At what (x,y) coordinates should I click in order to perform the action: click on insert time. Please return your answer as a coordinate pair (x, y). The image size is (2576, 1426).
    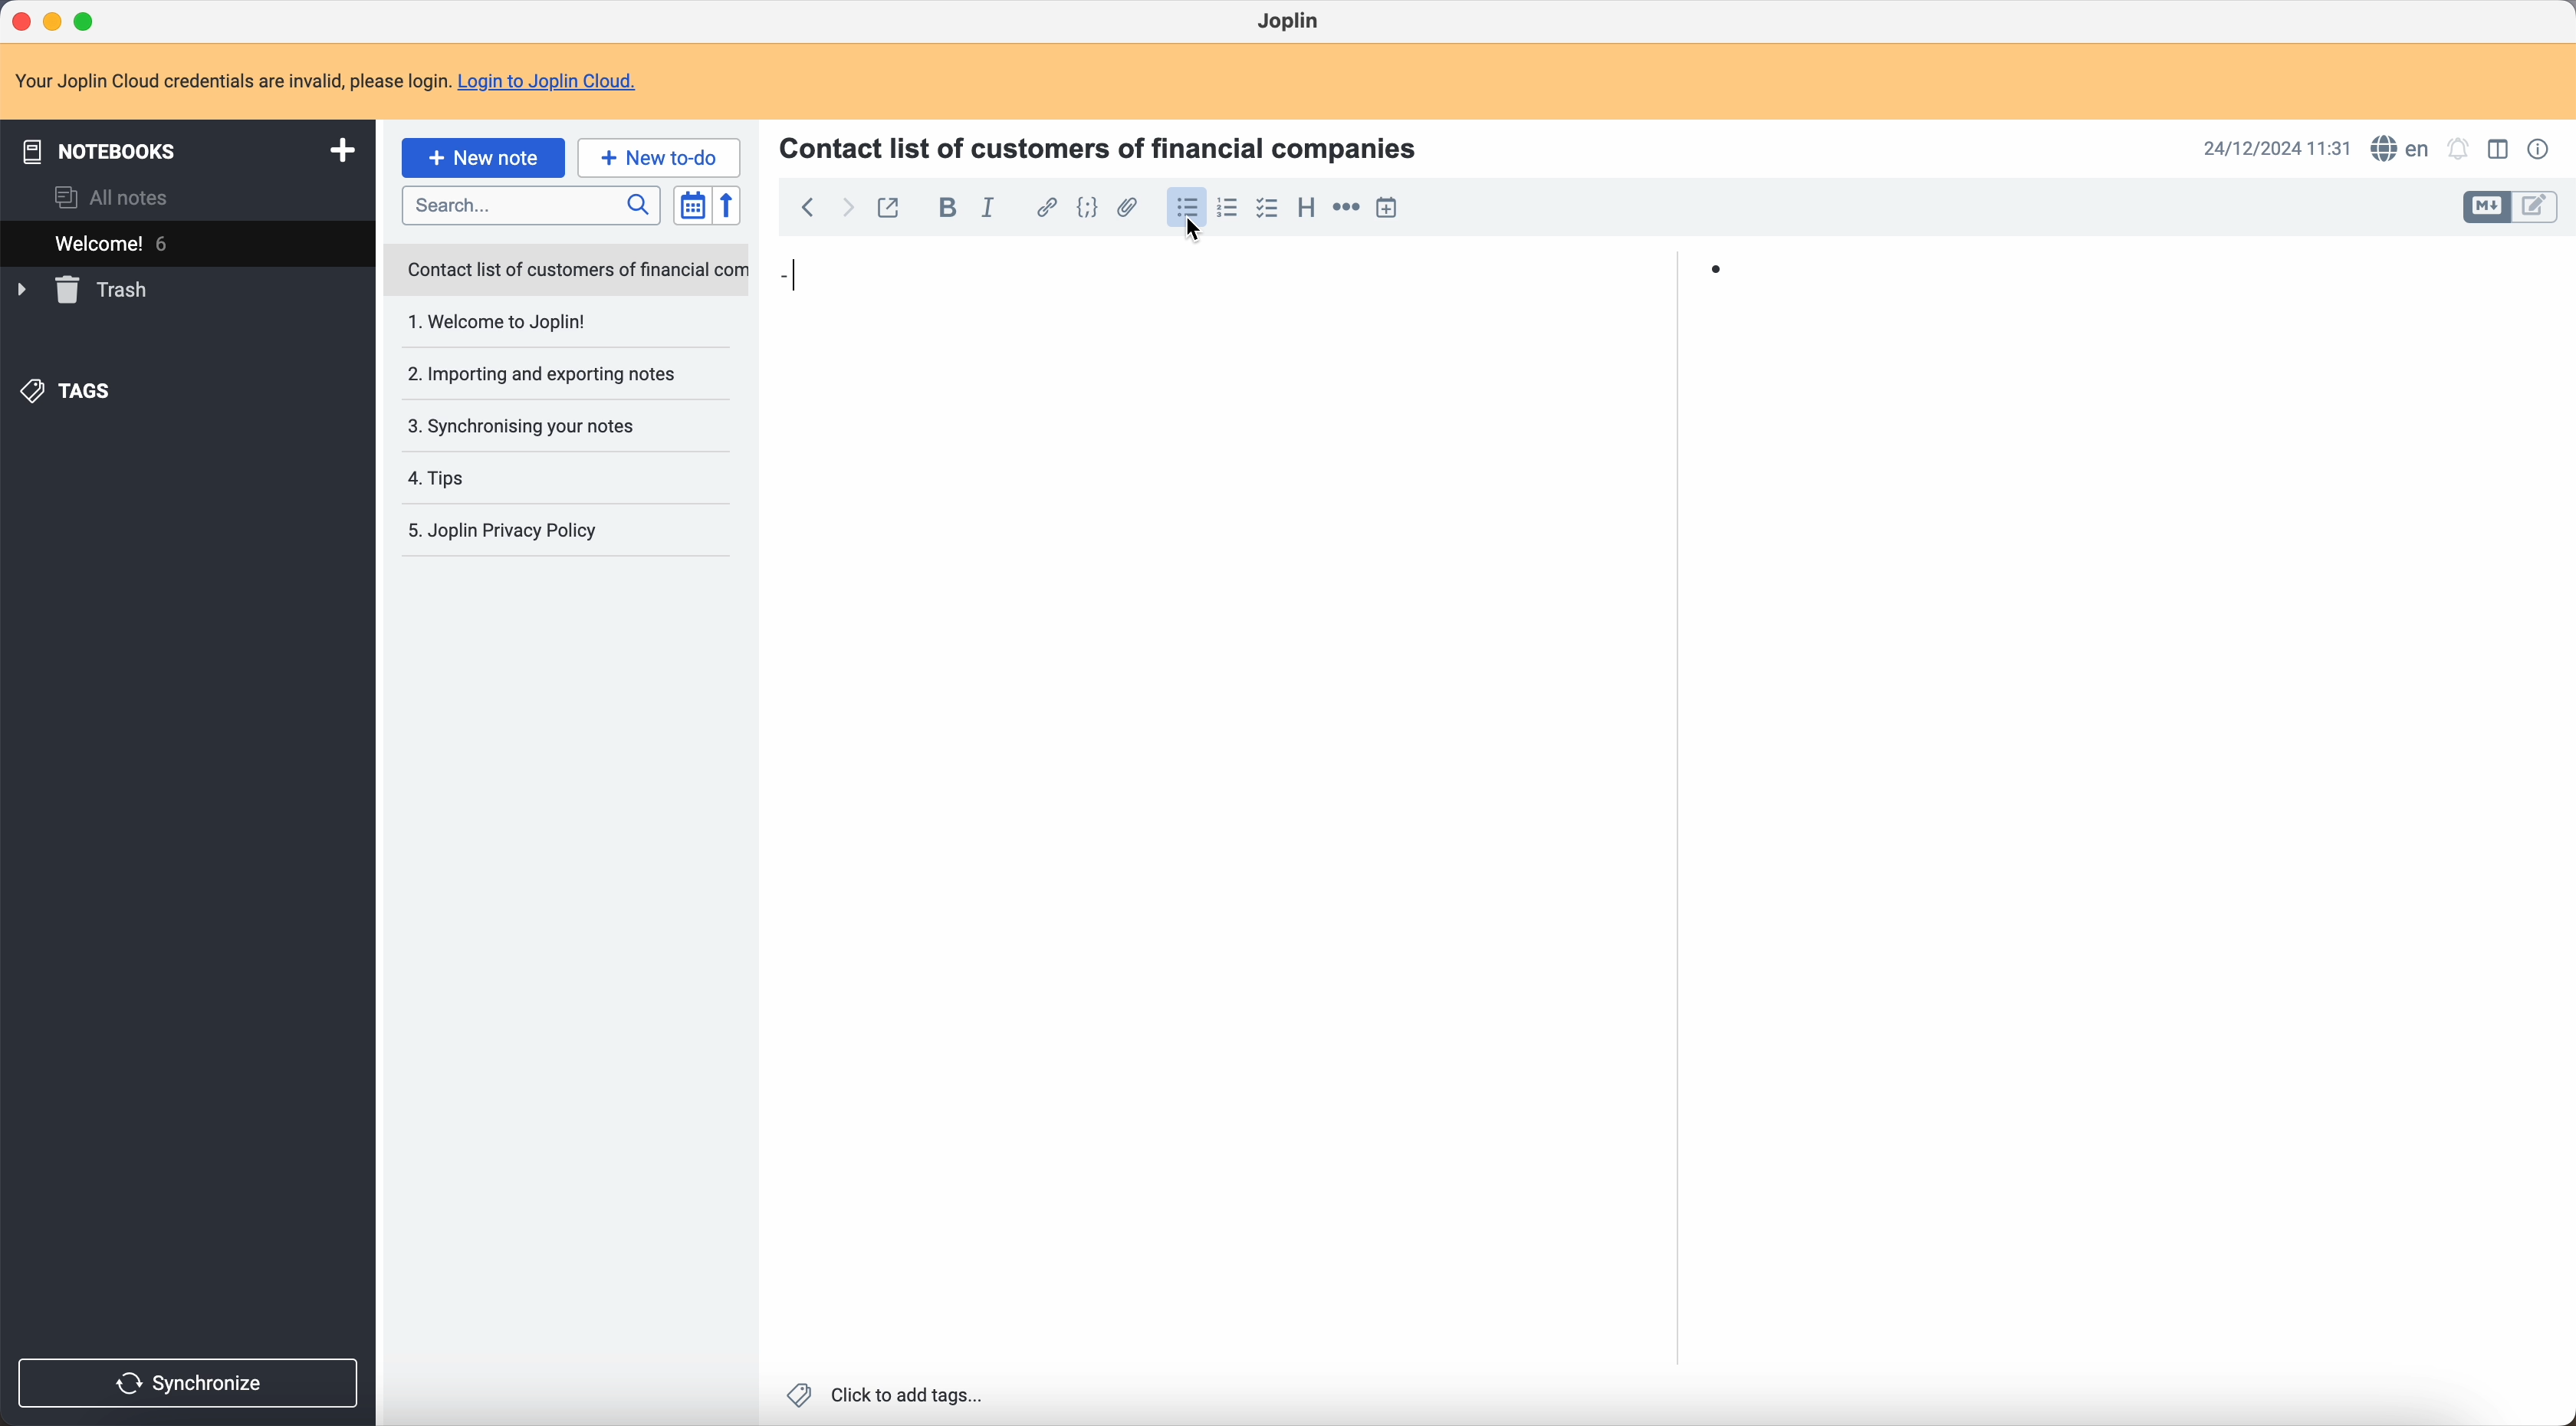
    Looking at the image, I should click on (1386, 207).